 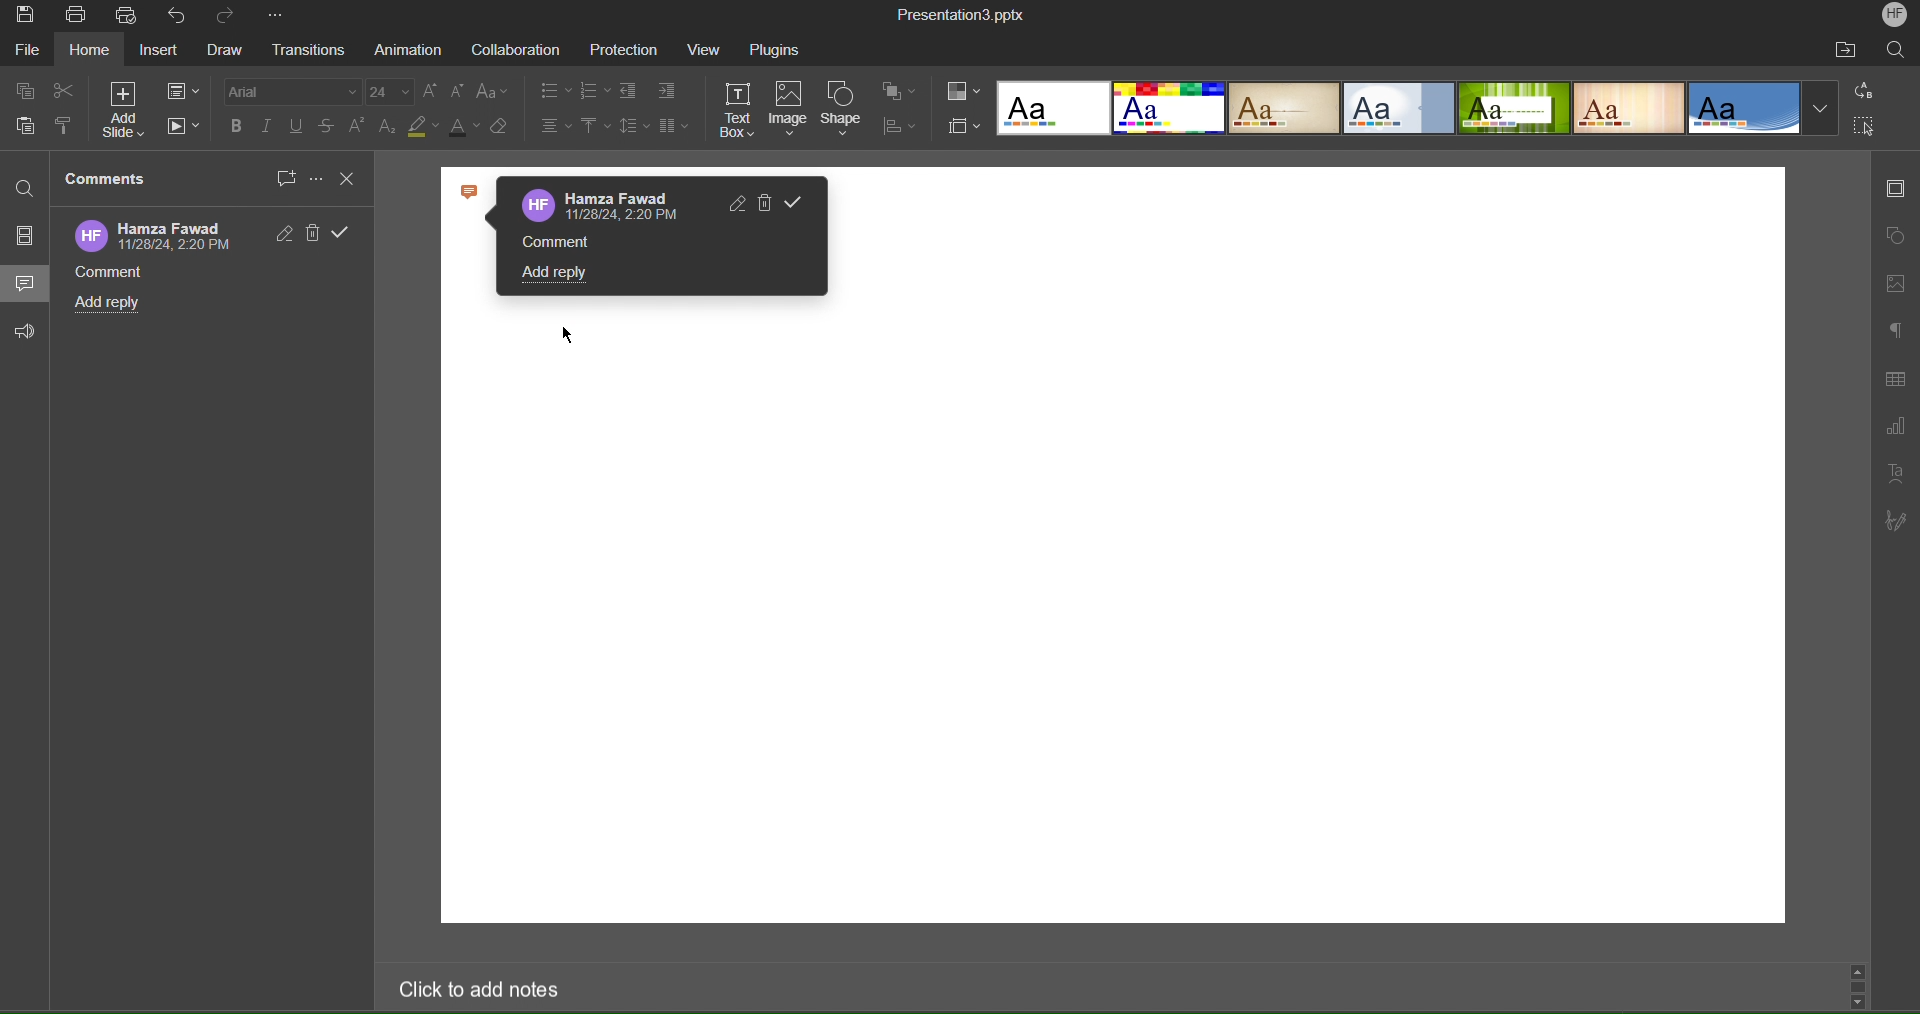 What do you see at coordinates (597, 90) in the screenshot?
I see `List Options` at bounding box center [597, 90].